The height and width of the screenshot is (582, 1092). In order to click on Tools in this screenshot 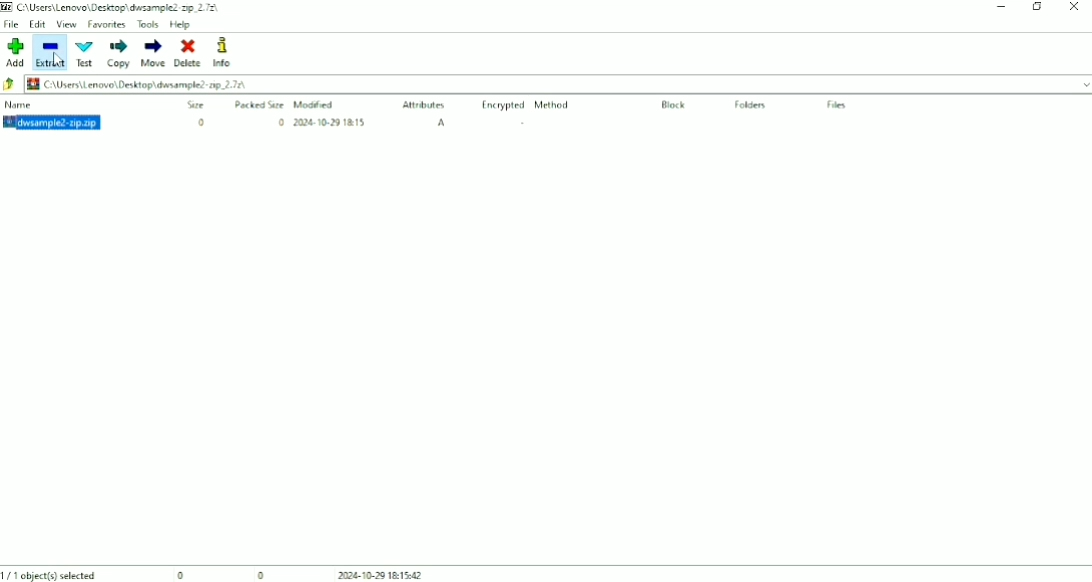, I will do `click(148, 24)`.